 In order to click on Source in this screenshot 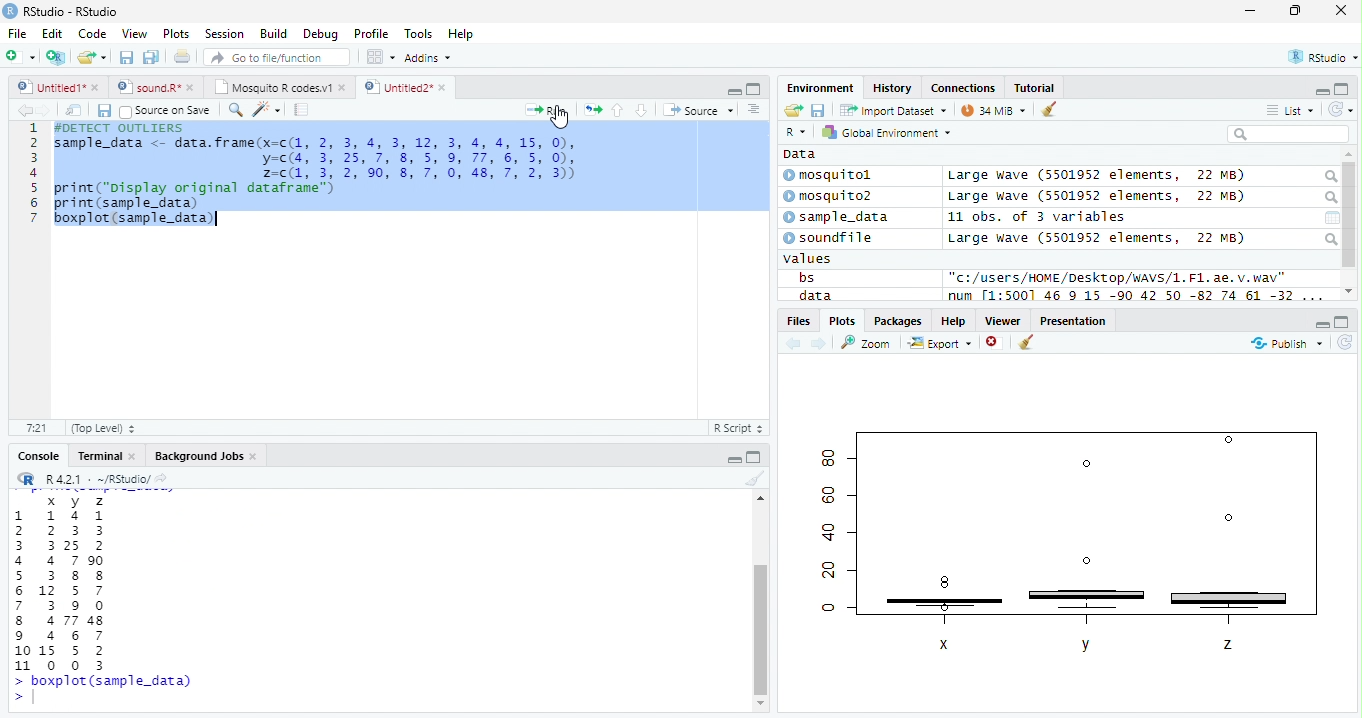, I will do `click(700, 109)`.